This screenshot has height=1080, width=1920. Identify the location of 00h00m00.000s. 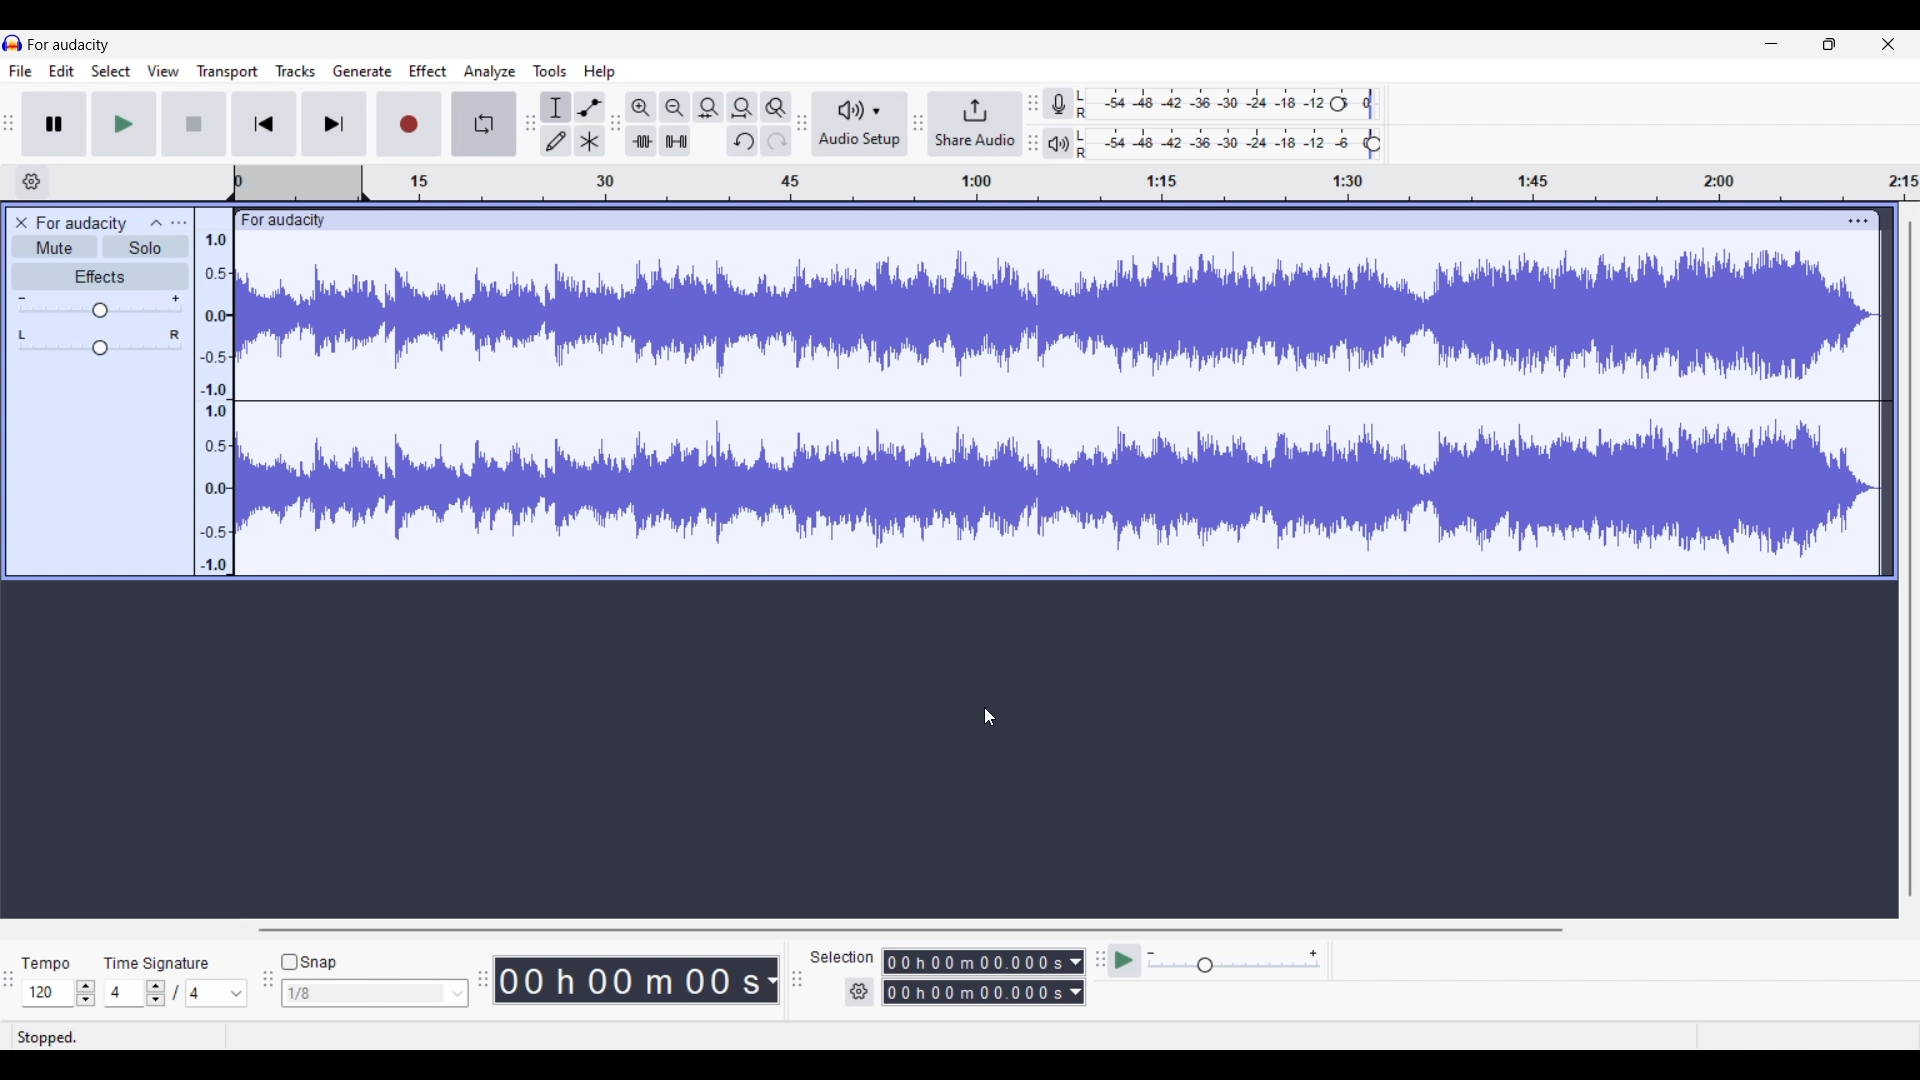
(986, 959).